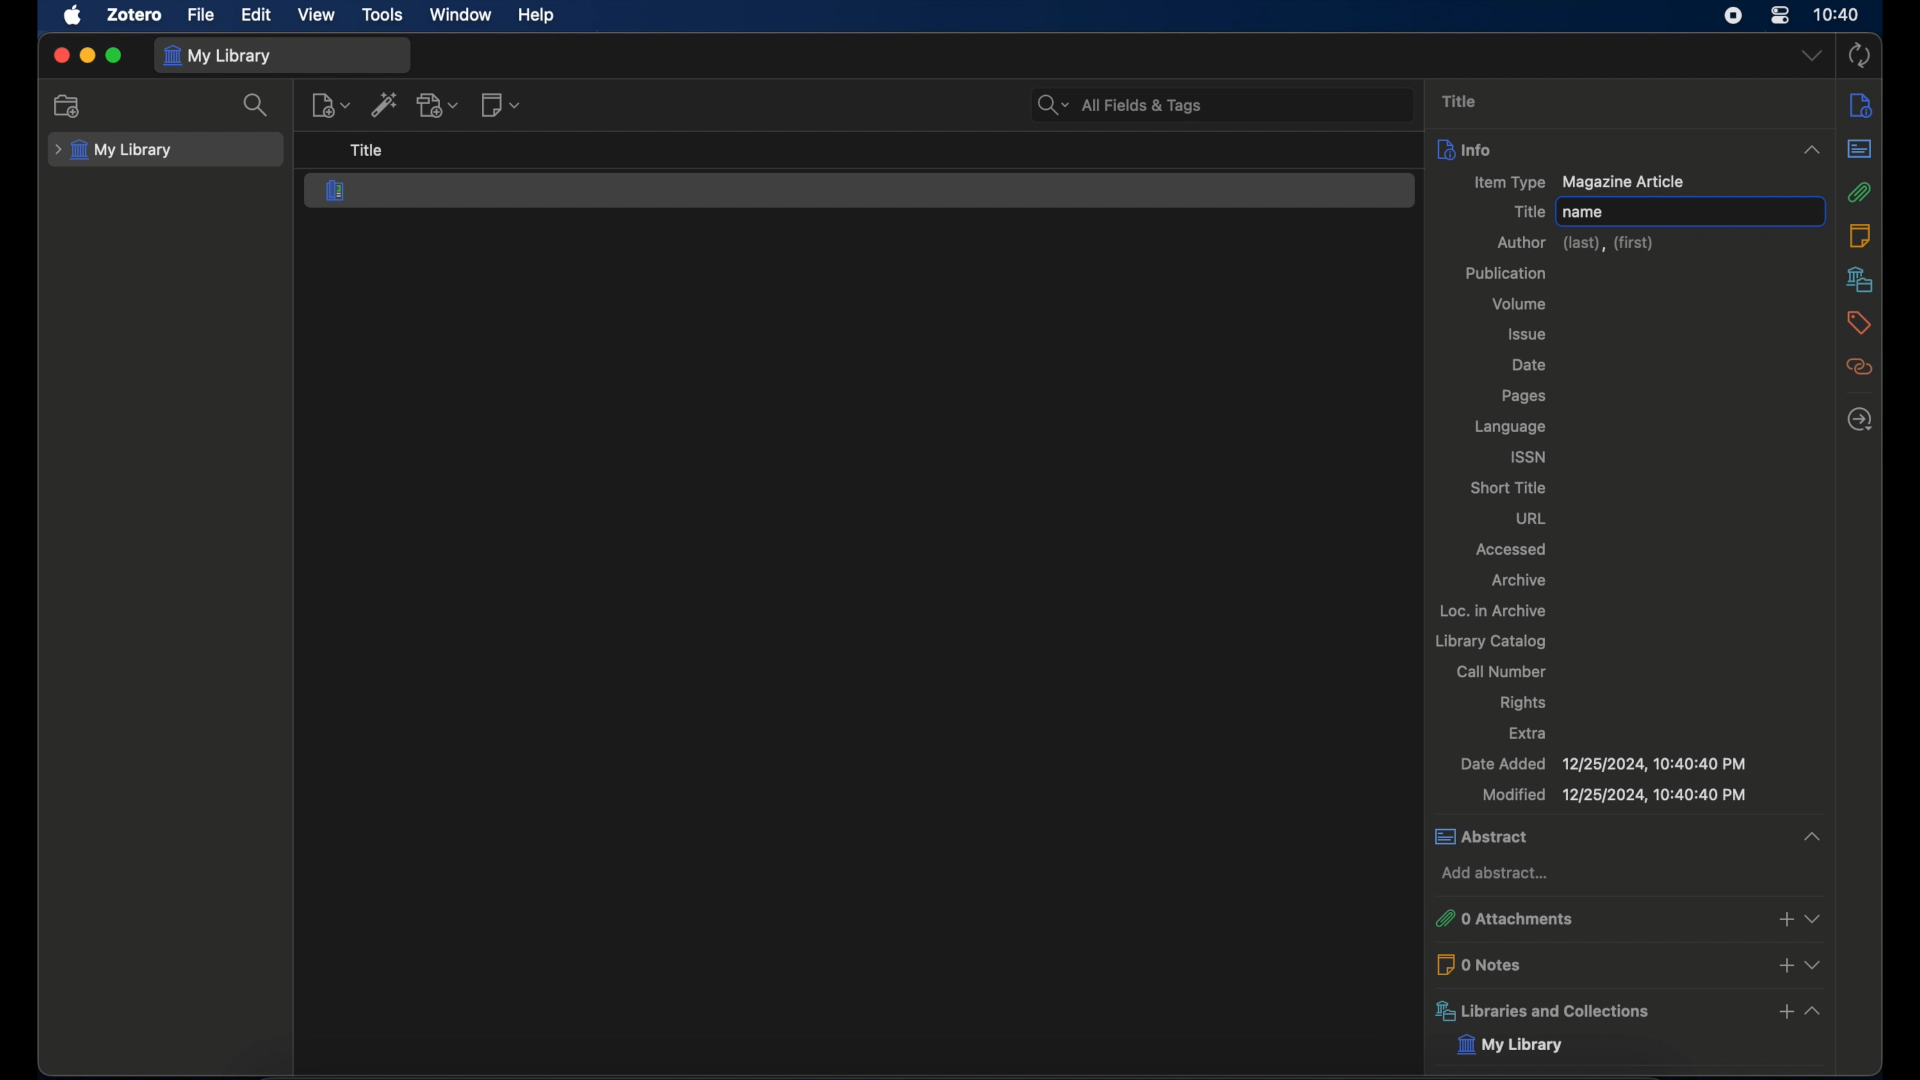 The image size is (1920, 1080). I want to click on help, so click(536, 16).